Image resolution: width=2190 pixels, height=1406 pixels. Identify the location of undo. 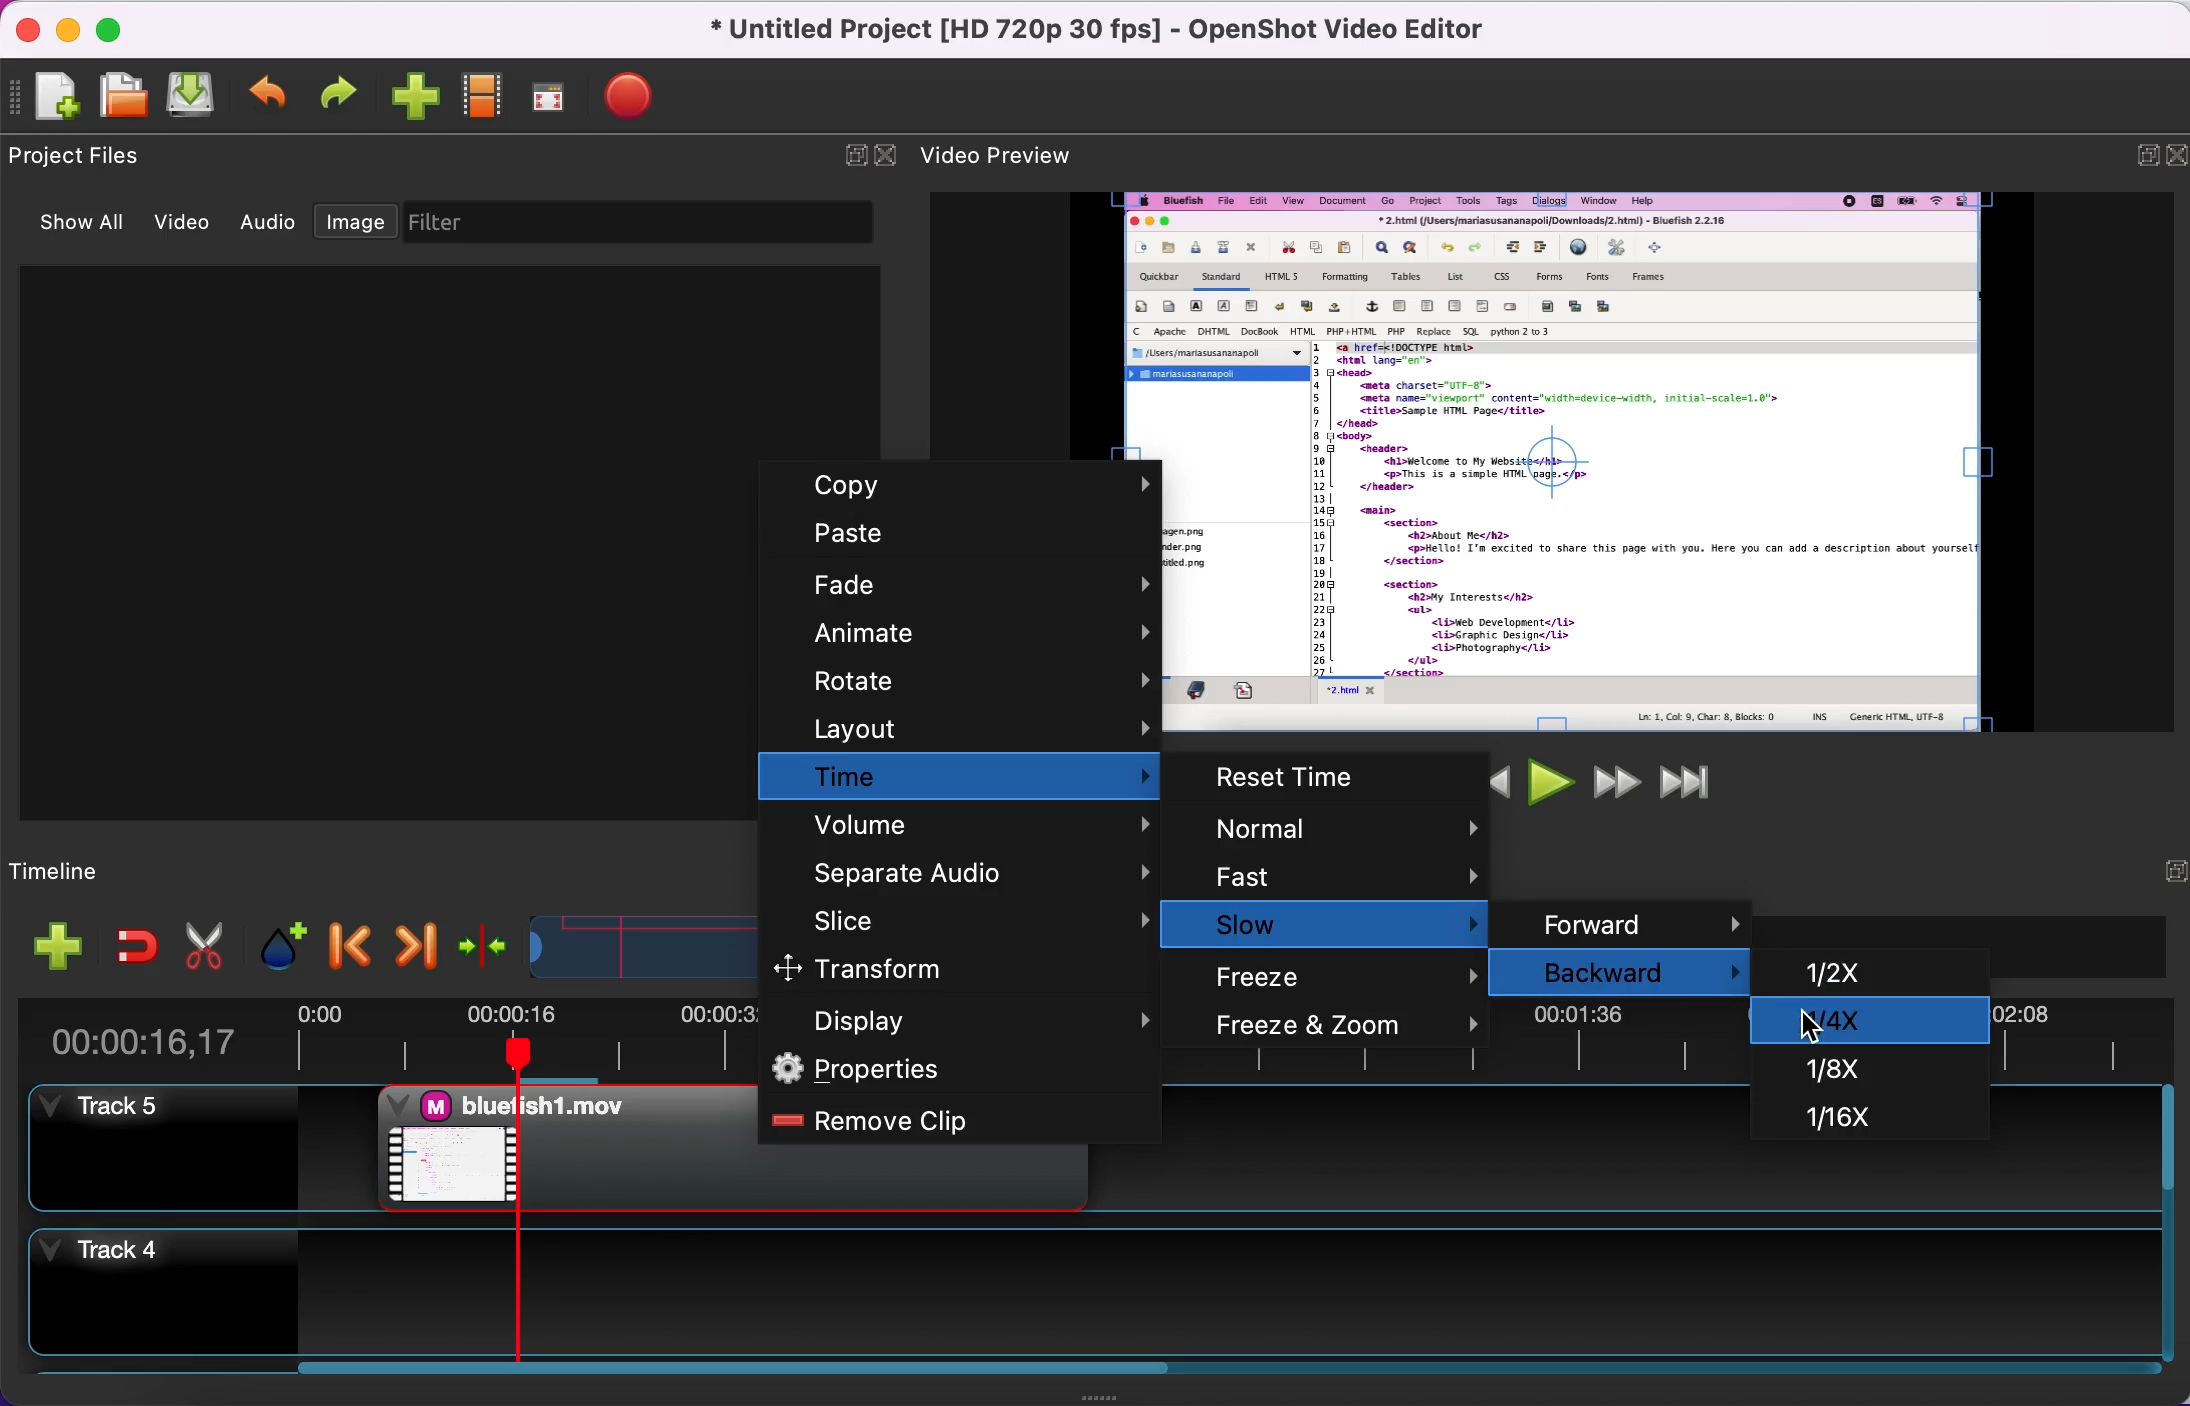
(272, 94).